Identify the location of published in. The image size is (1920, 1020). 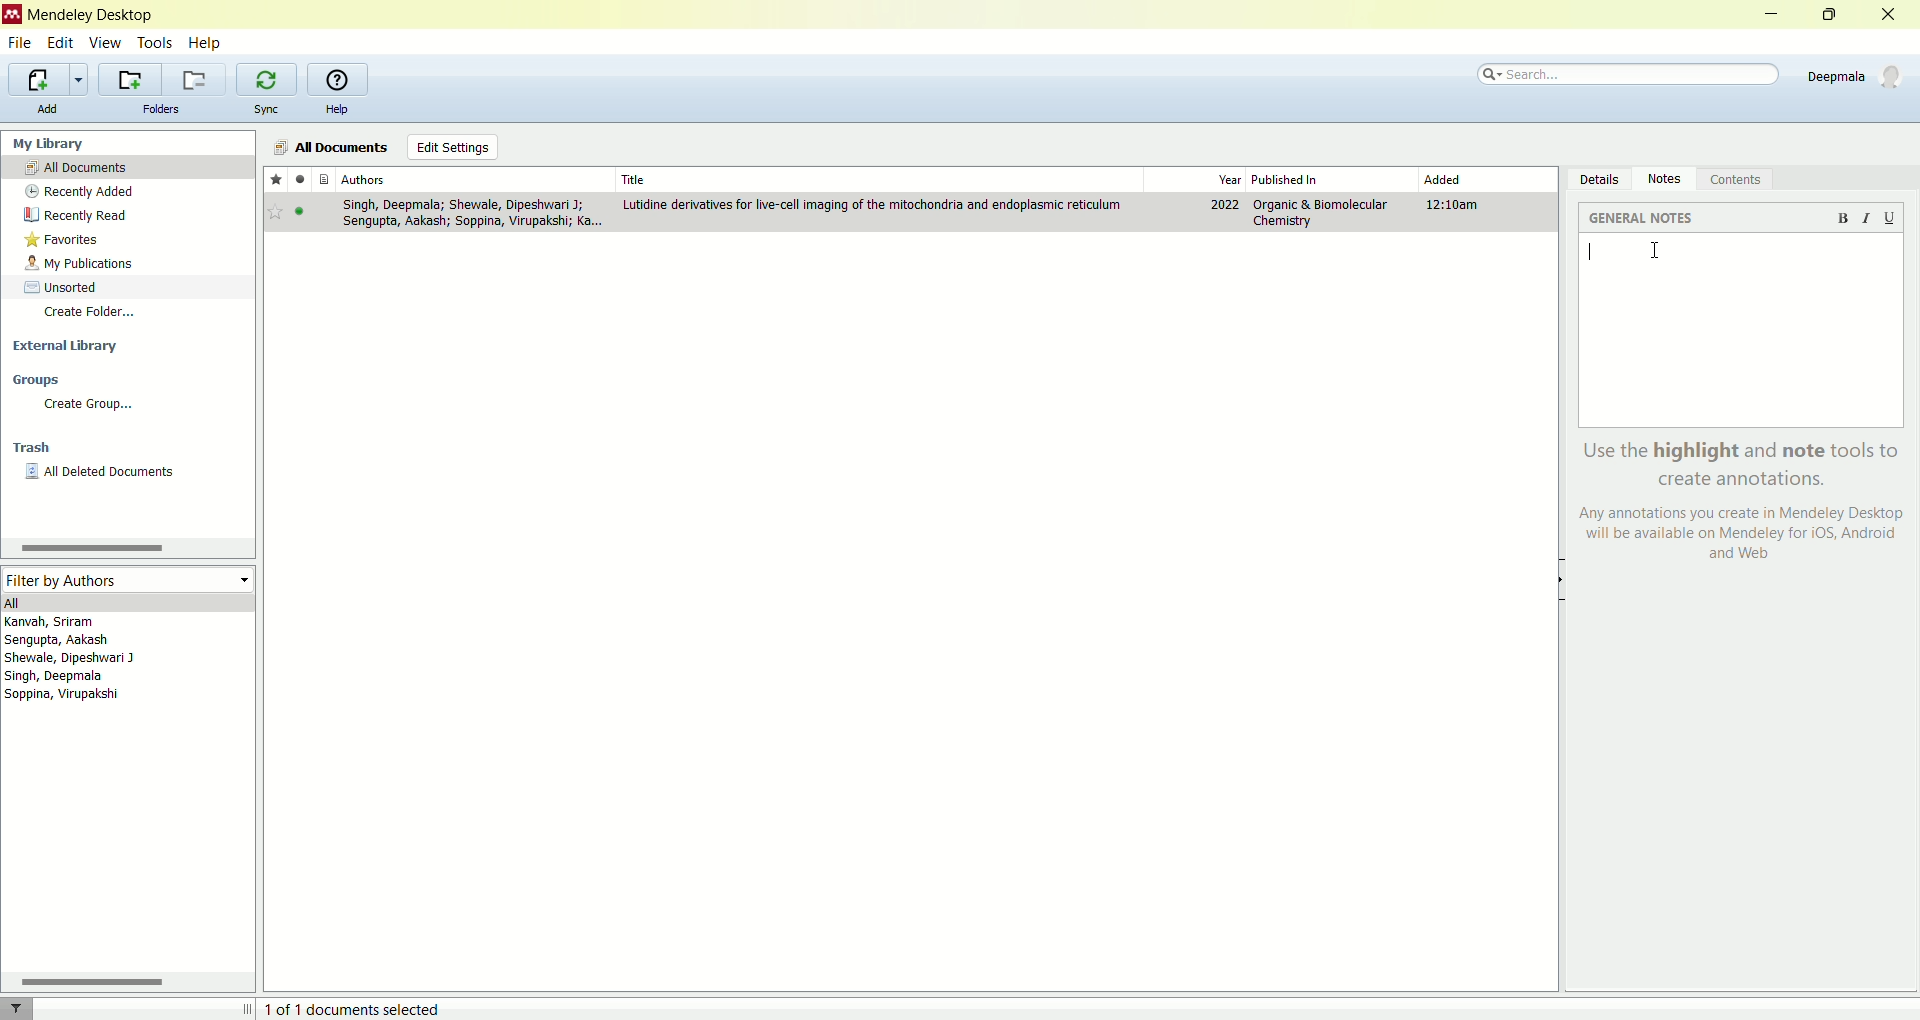
(1304, 178).